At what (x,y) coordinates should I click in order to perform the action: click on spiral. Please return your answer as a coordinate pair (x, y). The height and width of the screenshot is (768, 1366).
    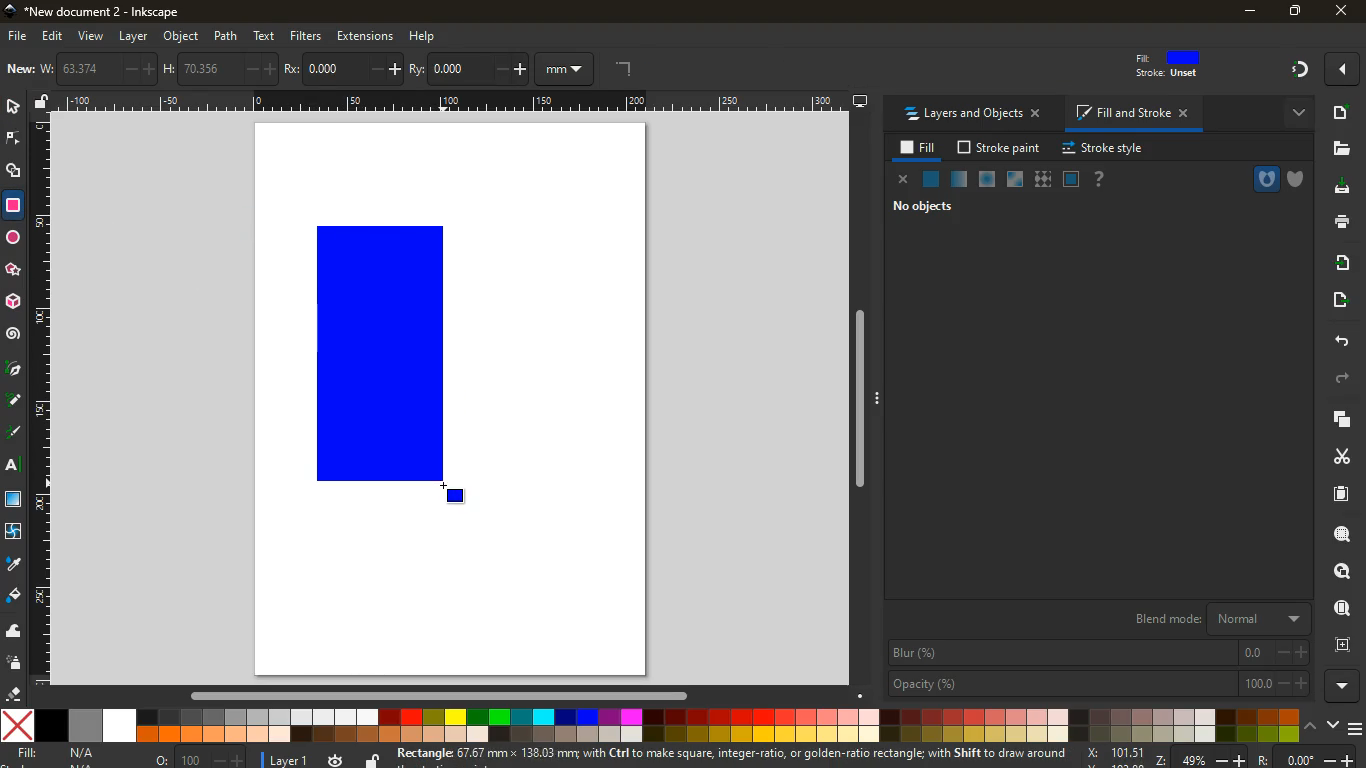
    Looking at the image, I should click on (14, 336).